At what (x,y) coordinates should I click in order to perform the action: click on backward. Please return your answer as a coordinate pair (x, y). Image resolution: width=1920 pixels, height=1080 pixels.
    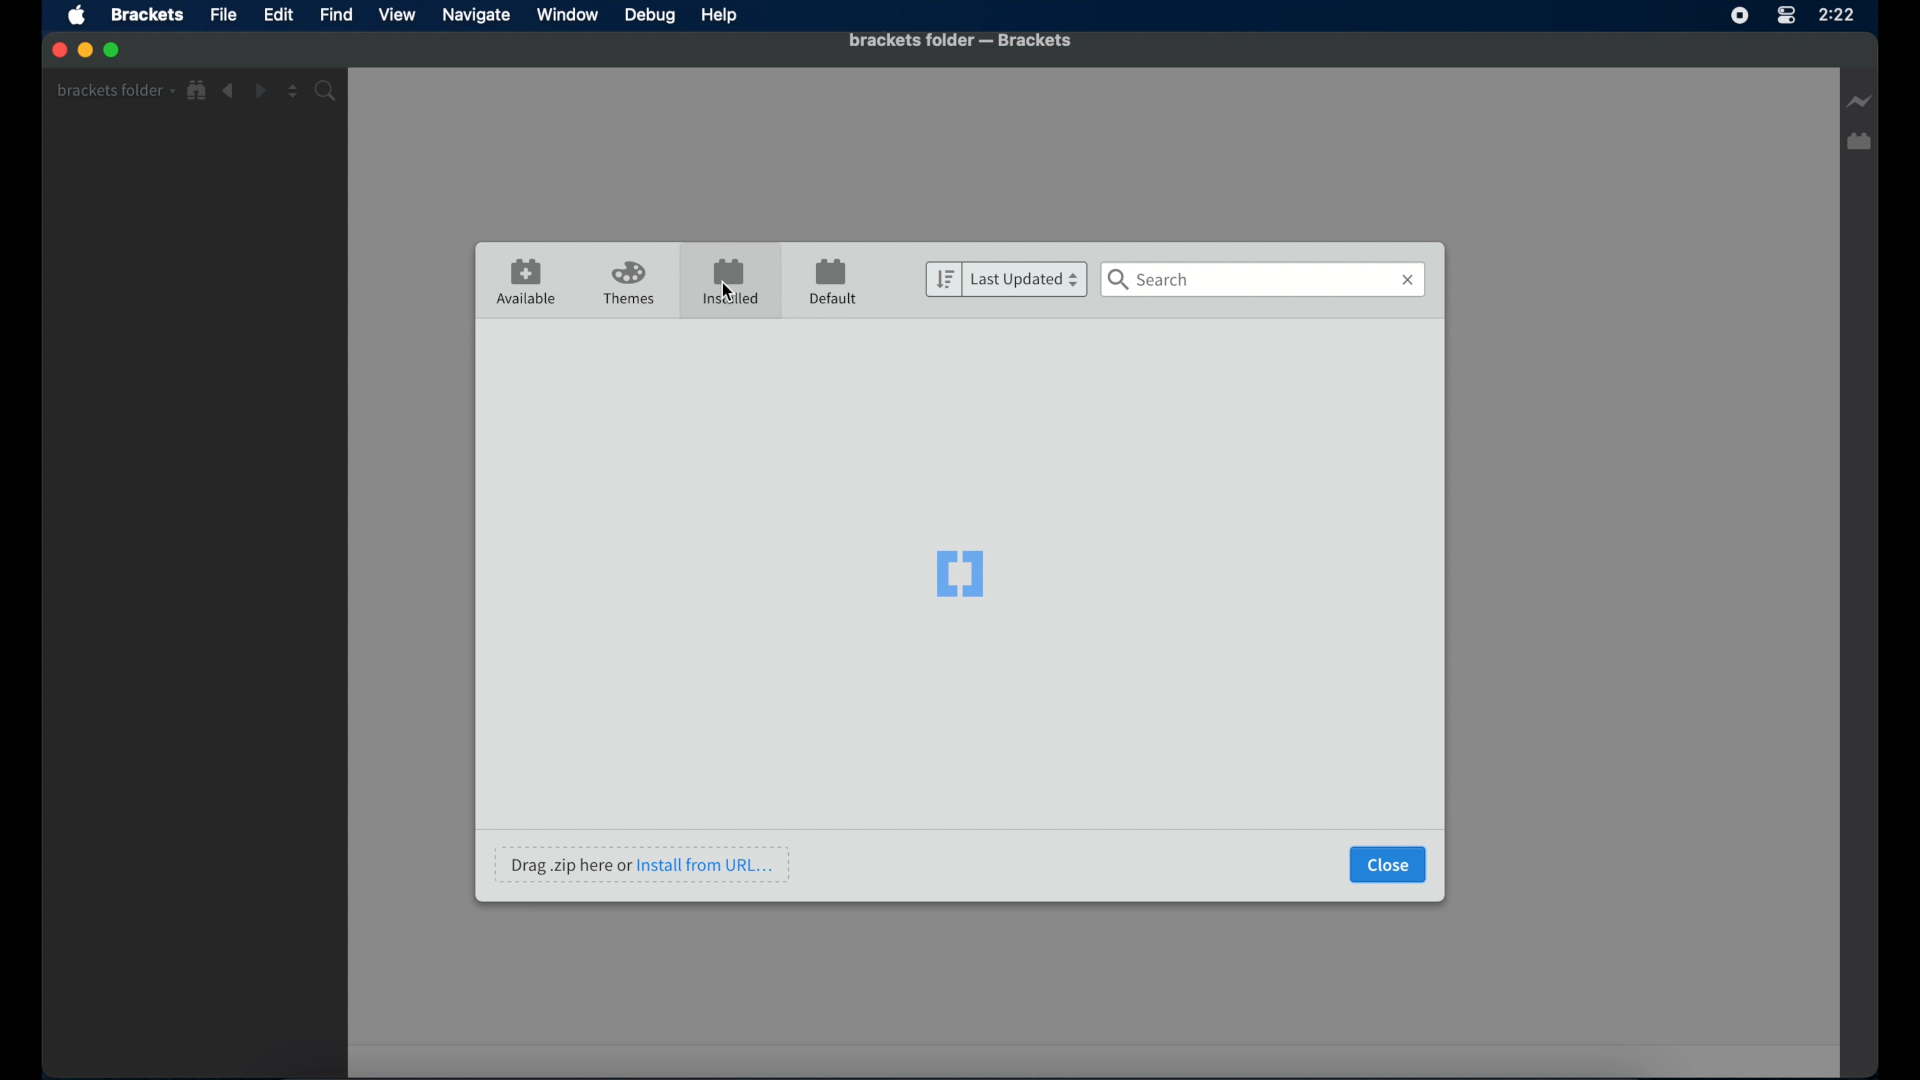
    Looking at the image, I should click on (229, 91).